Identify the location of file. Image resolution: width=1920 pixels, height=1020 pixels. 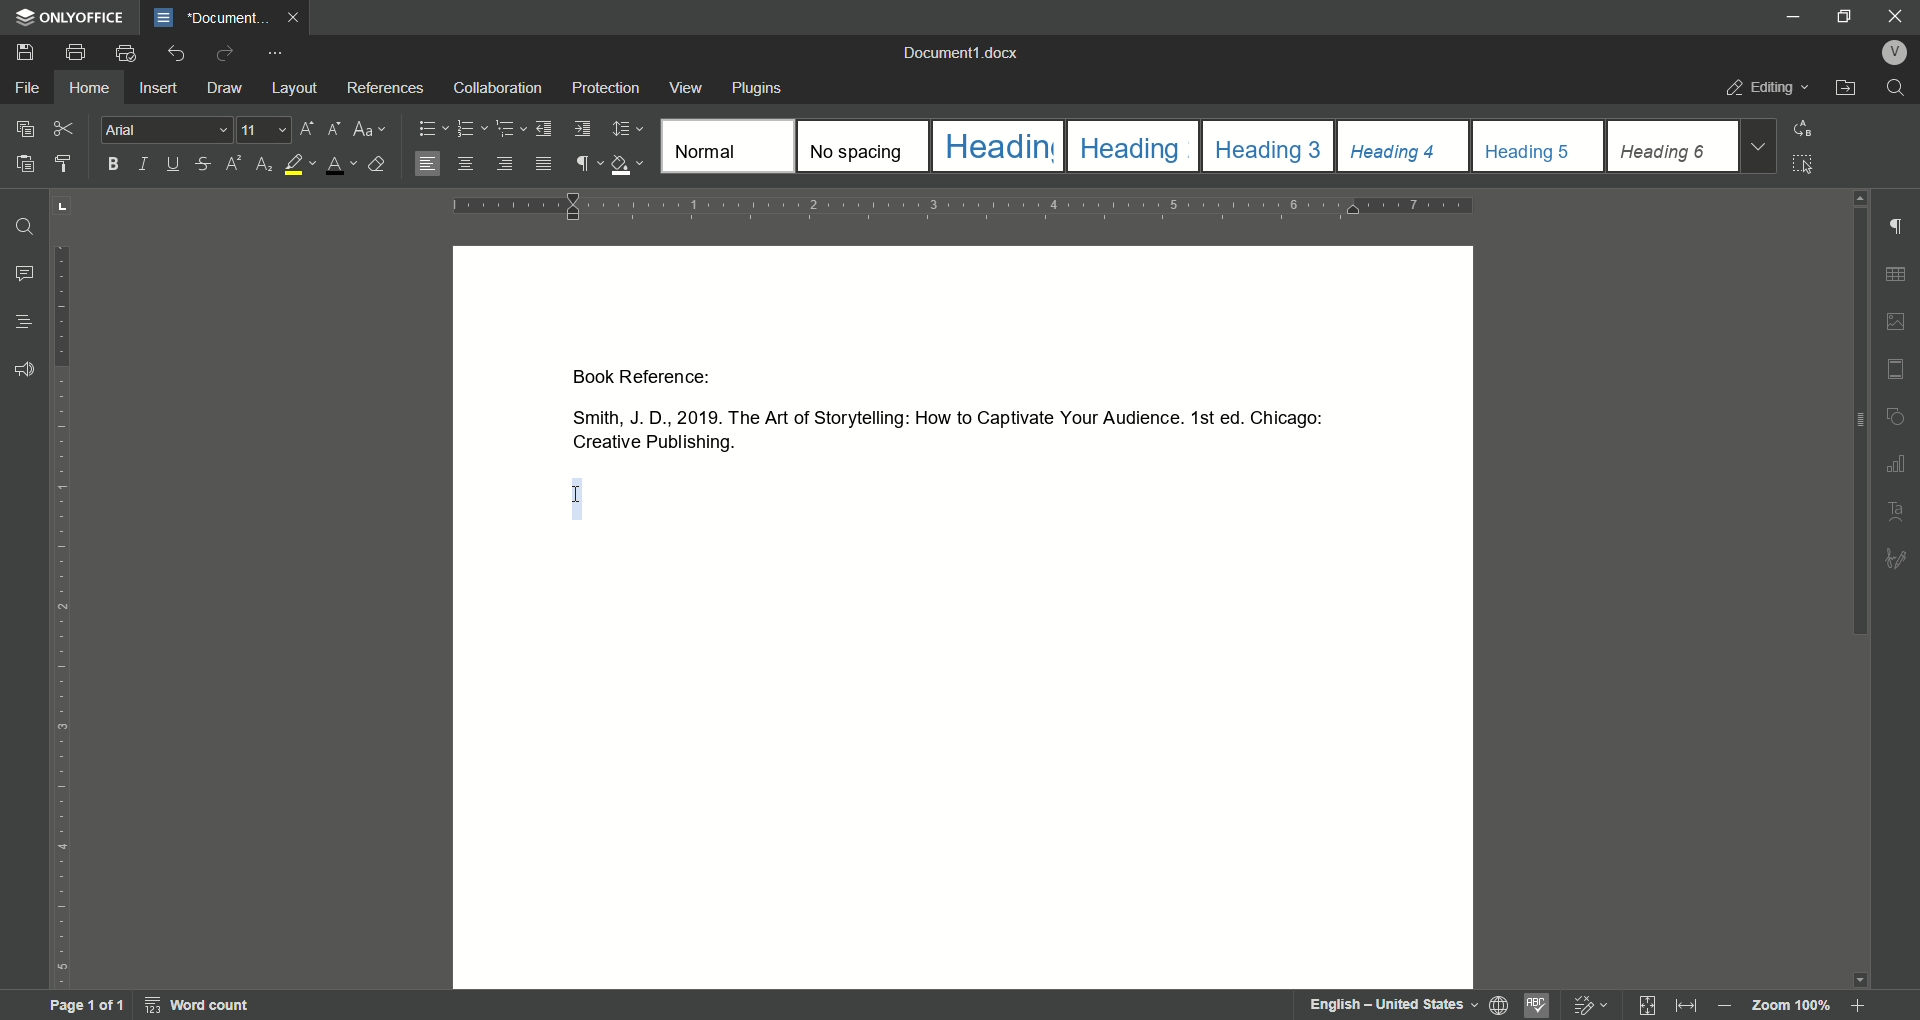
(27, 86).